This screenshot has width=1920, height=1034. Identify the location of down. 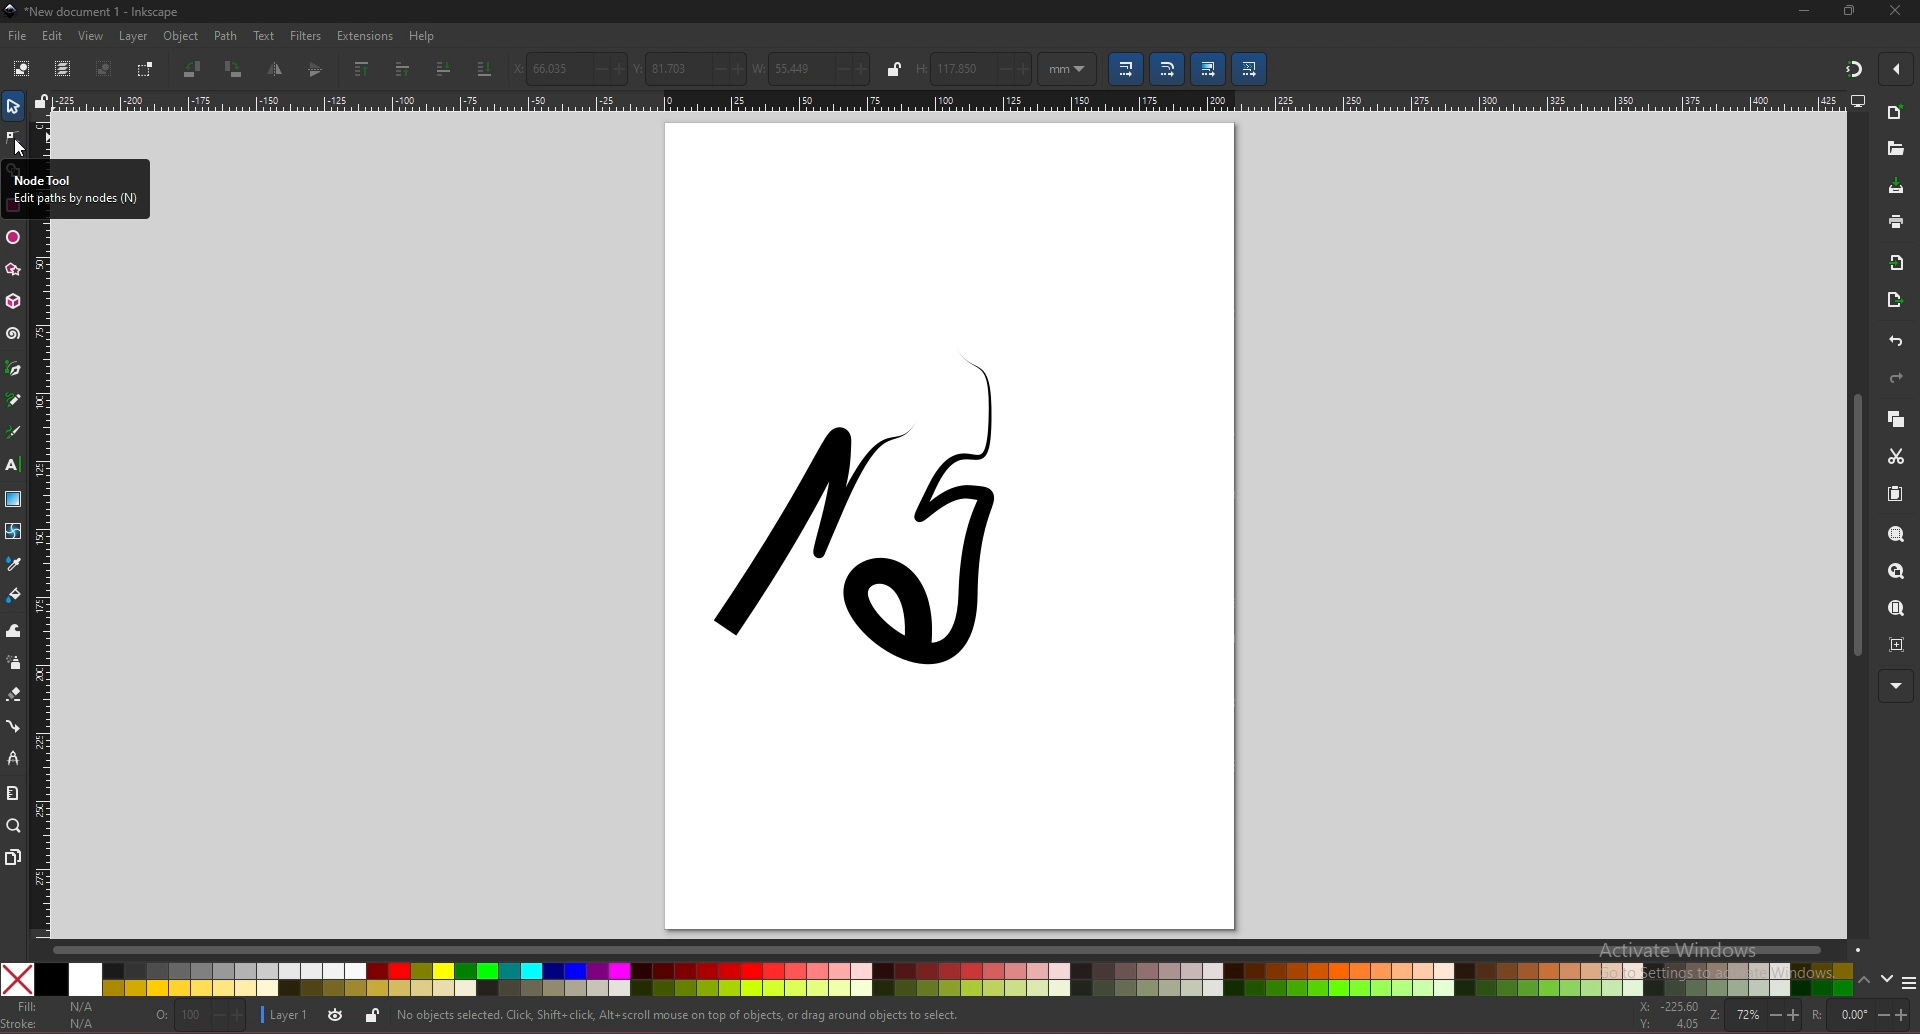
(1889, 979).